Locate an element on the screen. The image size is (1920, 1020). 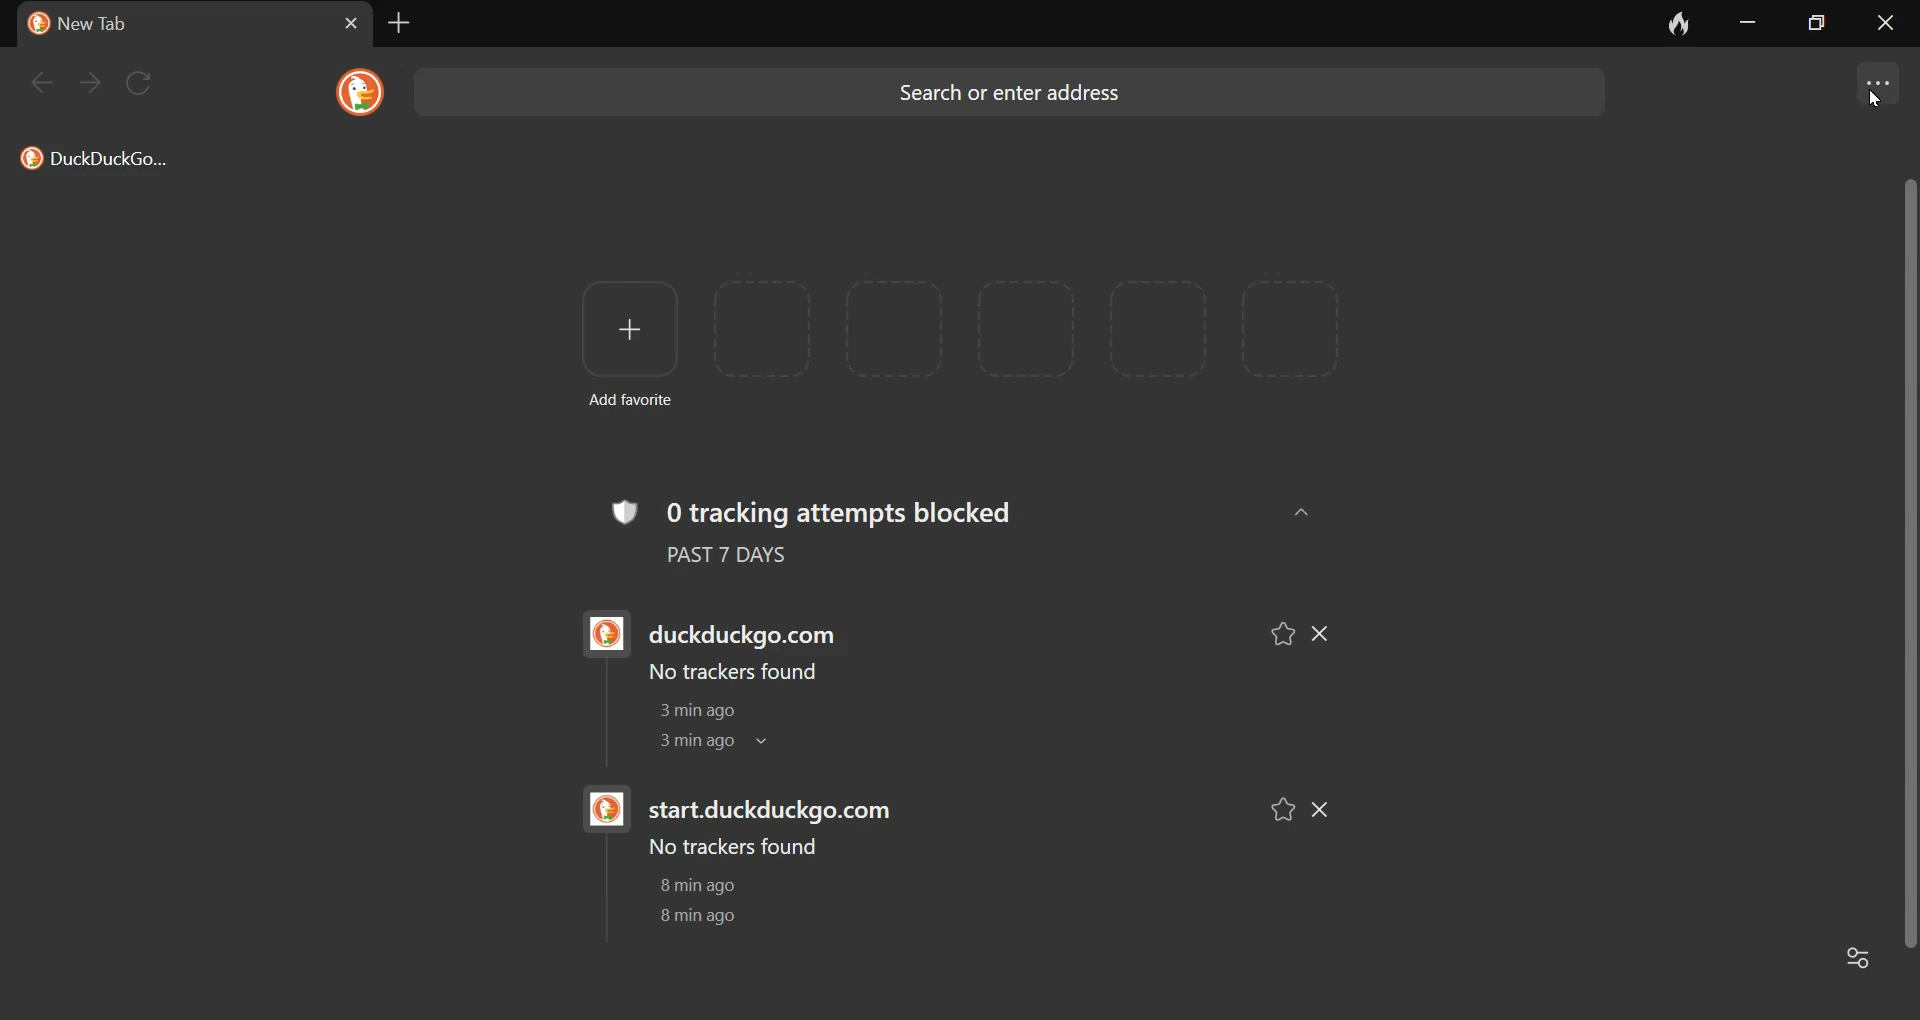
duckduck go logo is located at coordinates (601, 811).